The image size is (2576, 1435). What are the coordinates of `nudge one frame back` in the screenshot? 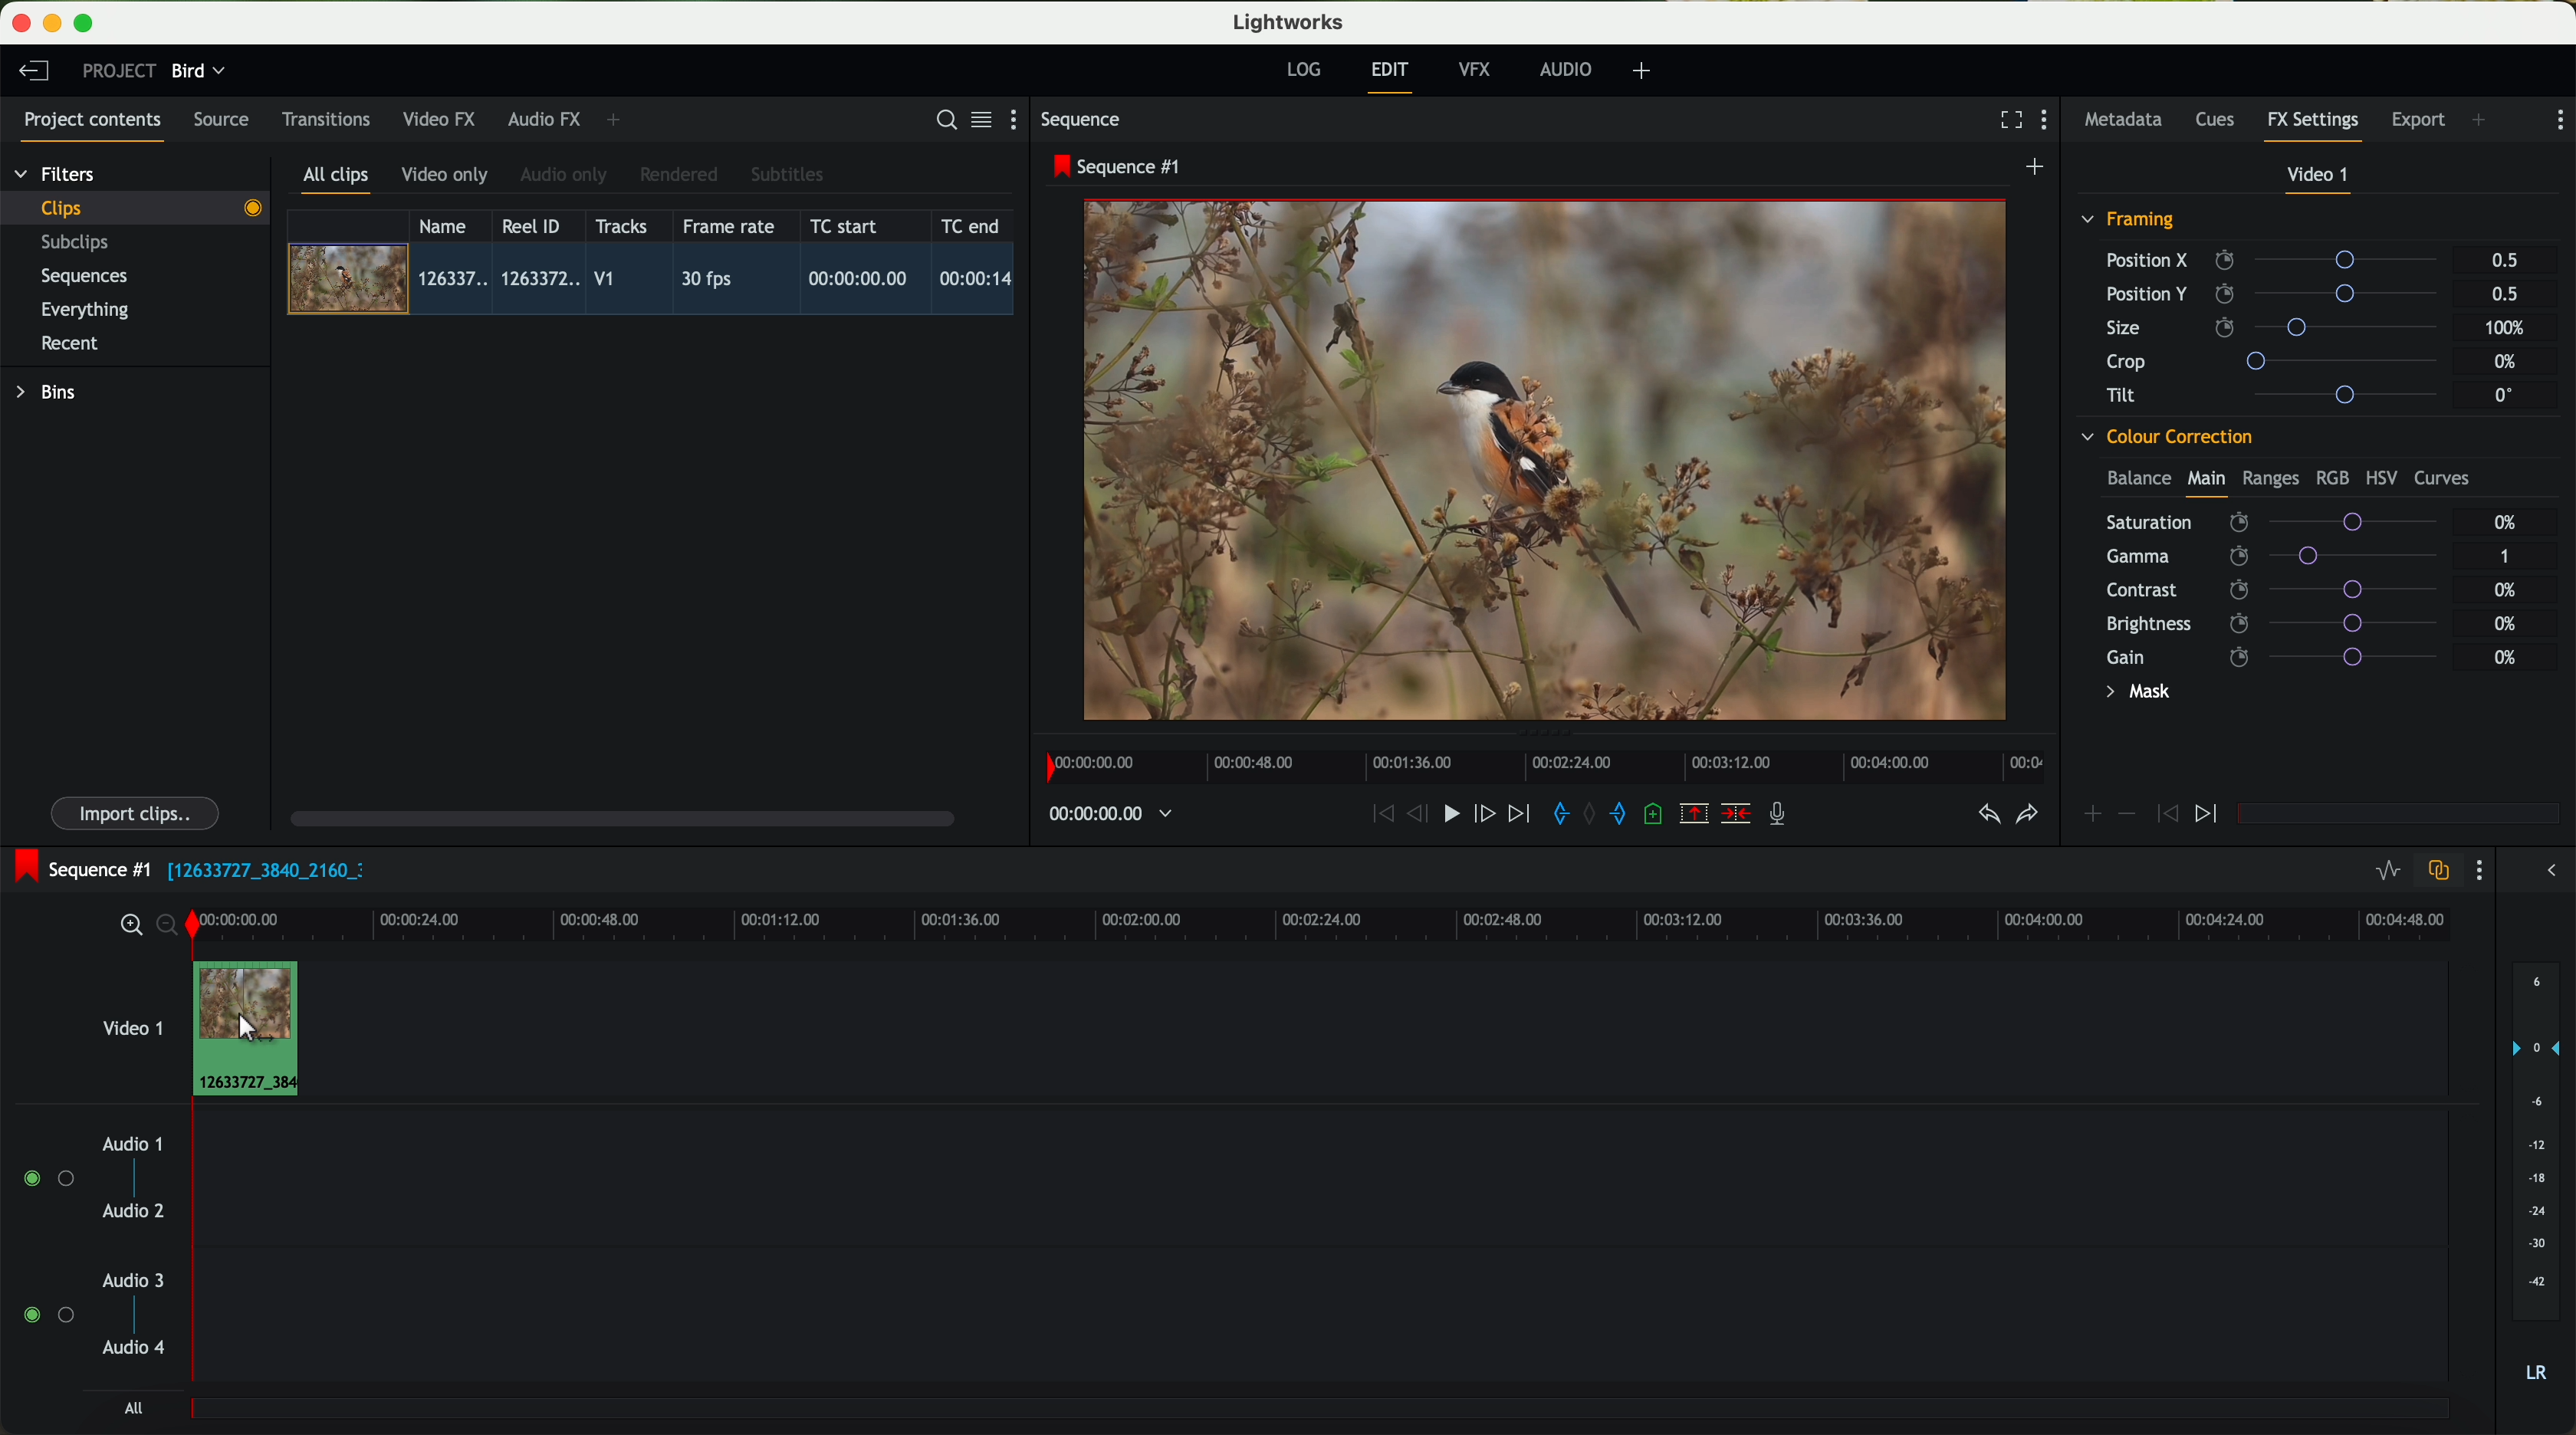 It's located at (1421, 816).